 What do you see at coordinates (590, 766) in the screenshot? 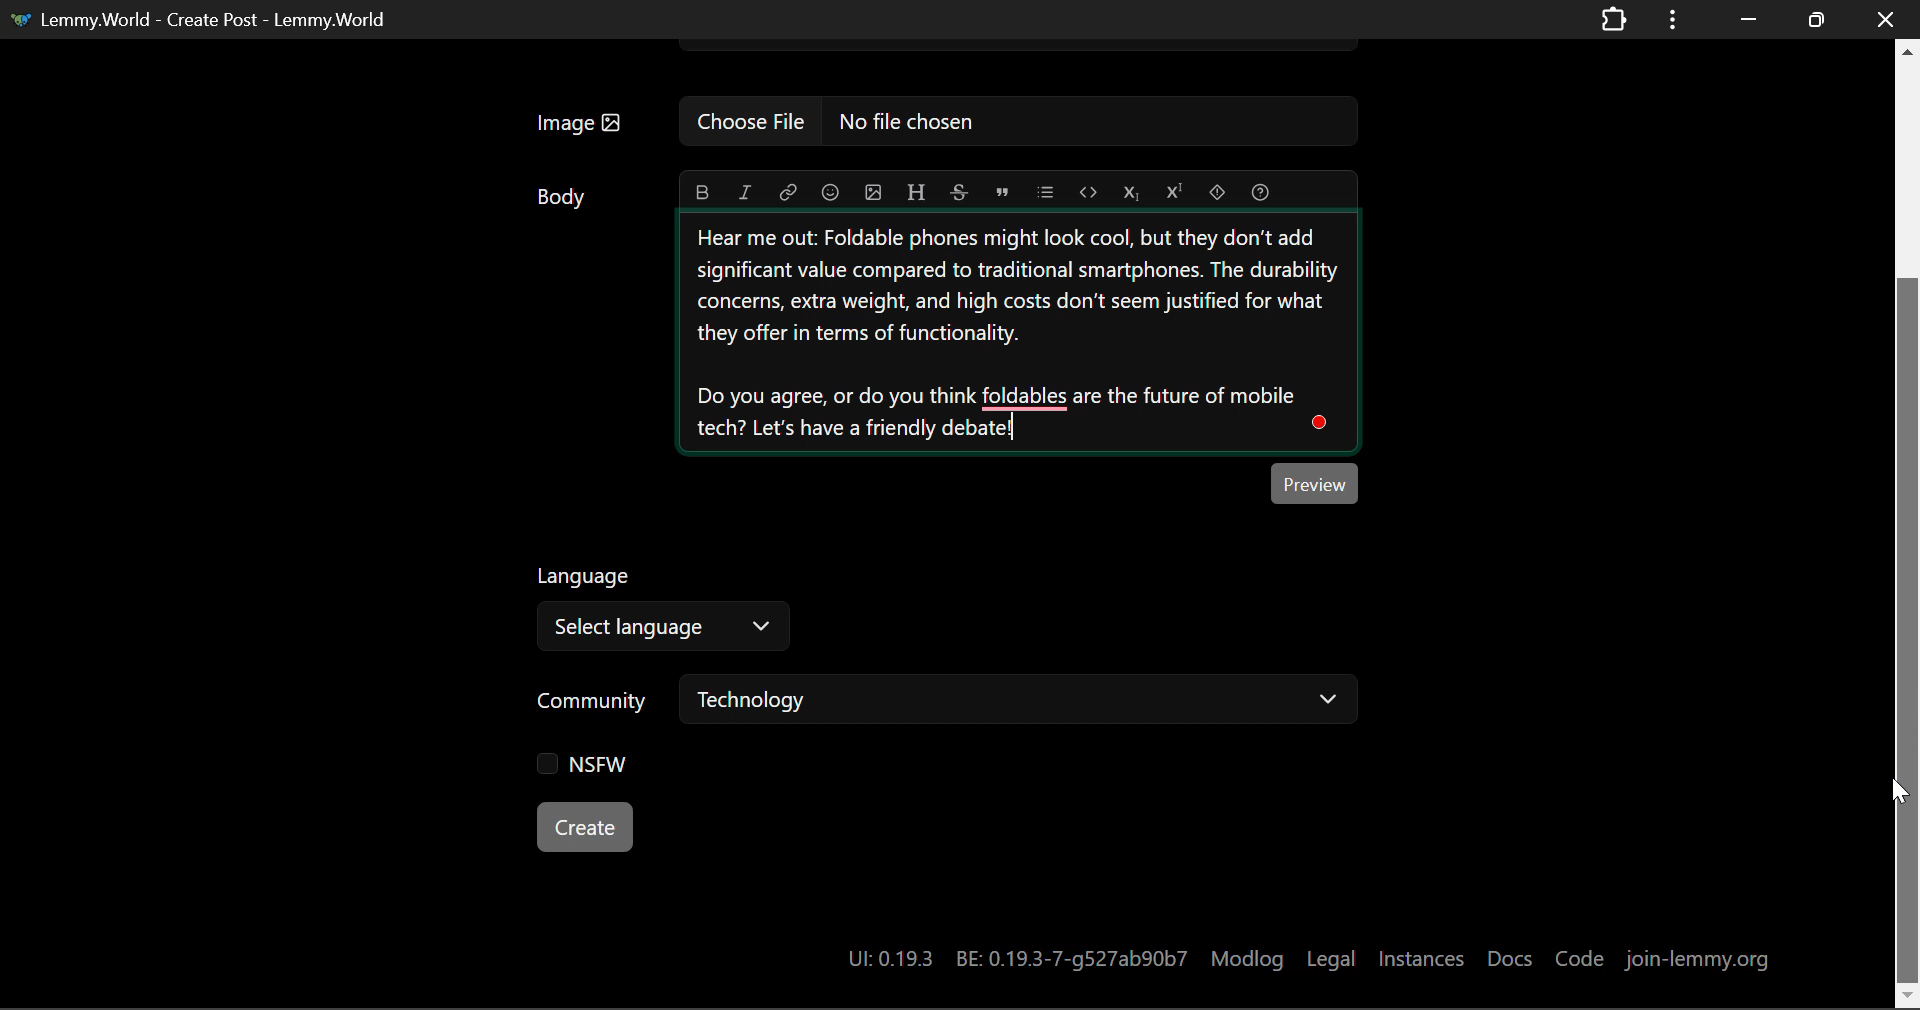
I see `NSFW Checkbox` at bounding box center [590, 766].